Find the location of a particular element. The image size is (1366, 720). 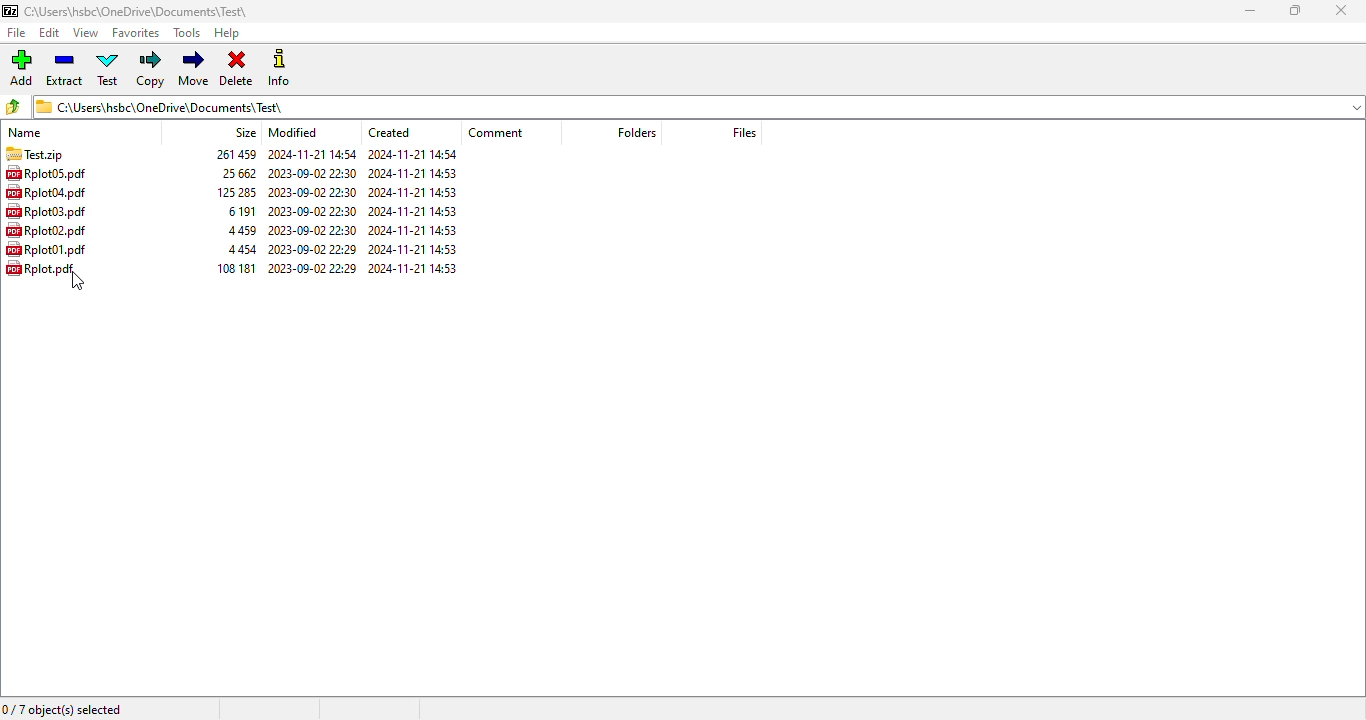

 2023-09-02 22:30 is located at coordinates (310, 173).